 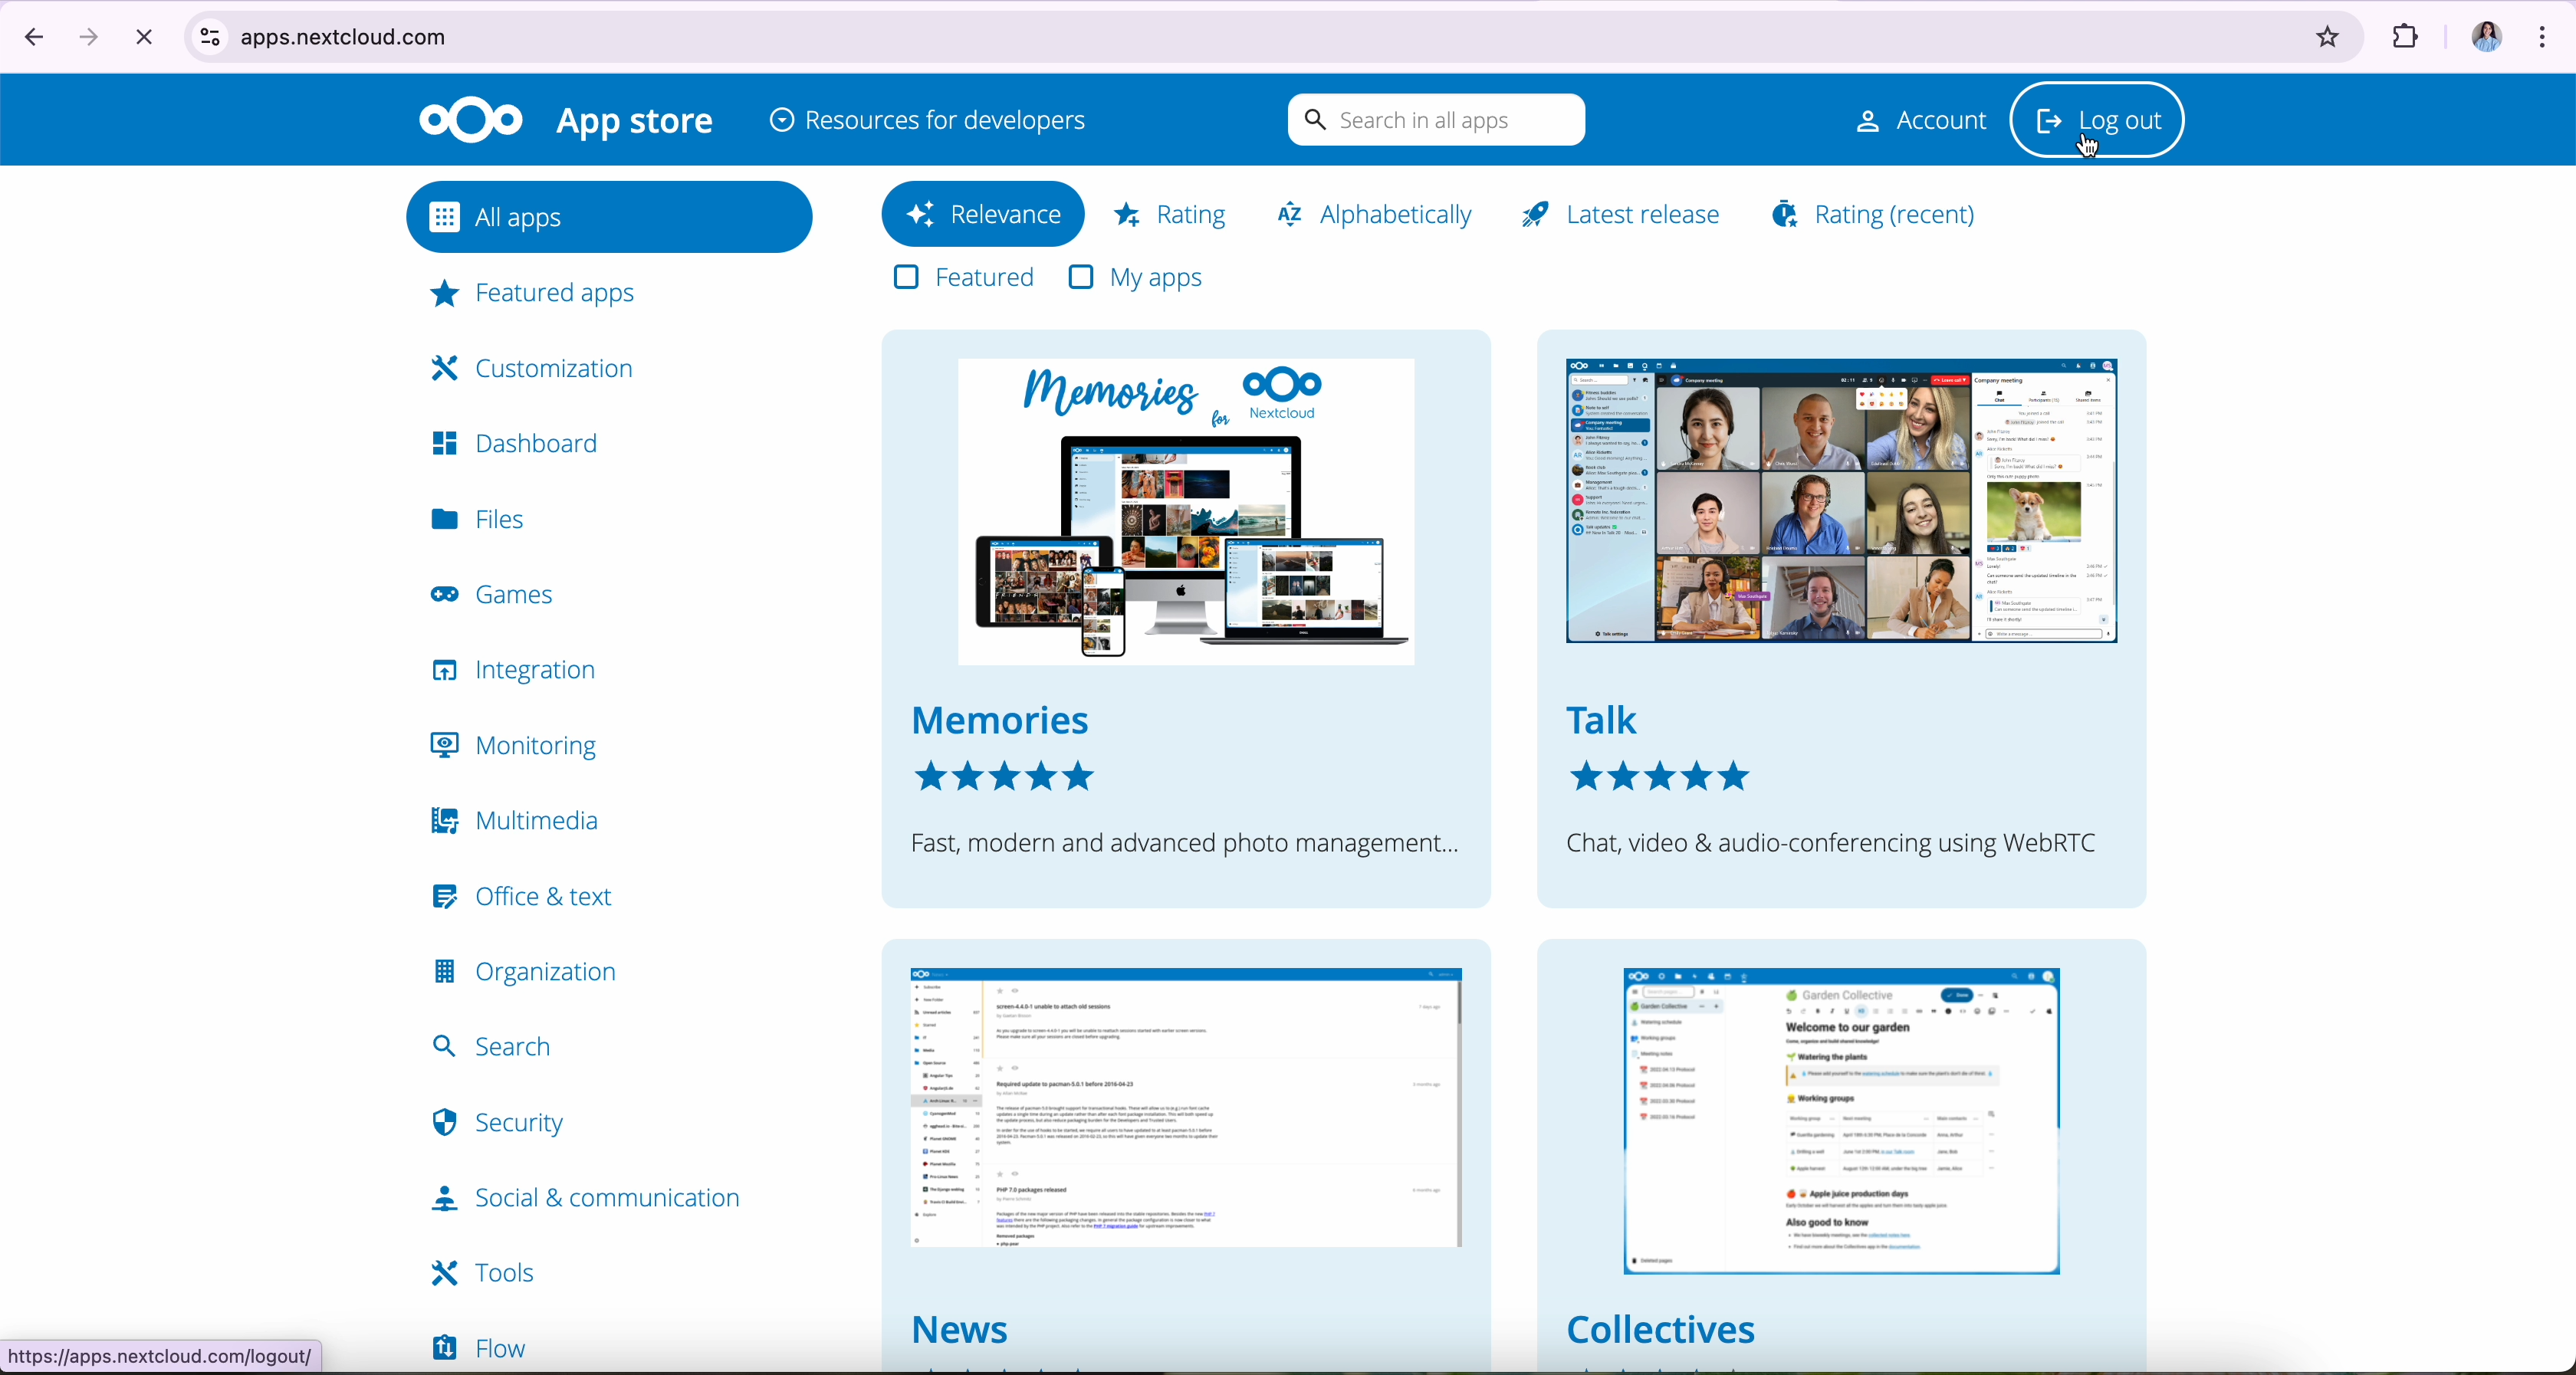 What do you see at coordinates (497, 595) in the screenshot?
I see `games` at bounding box center [497, 595].